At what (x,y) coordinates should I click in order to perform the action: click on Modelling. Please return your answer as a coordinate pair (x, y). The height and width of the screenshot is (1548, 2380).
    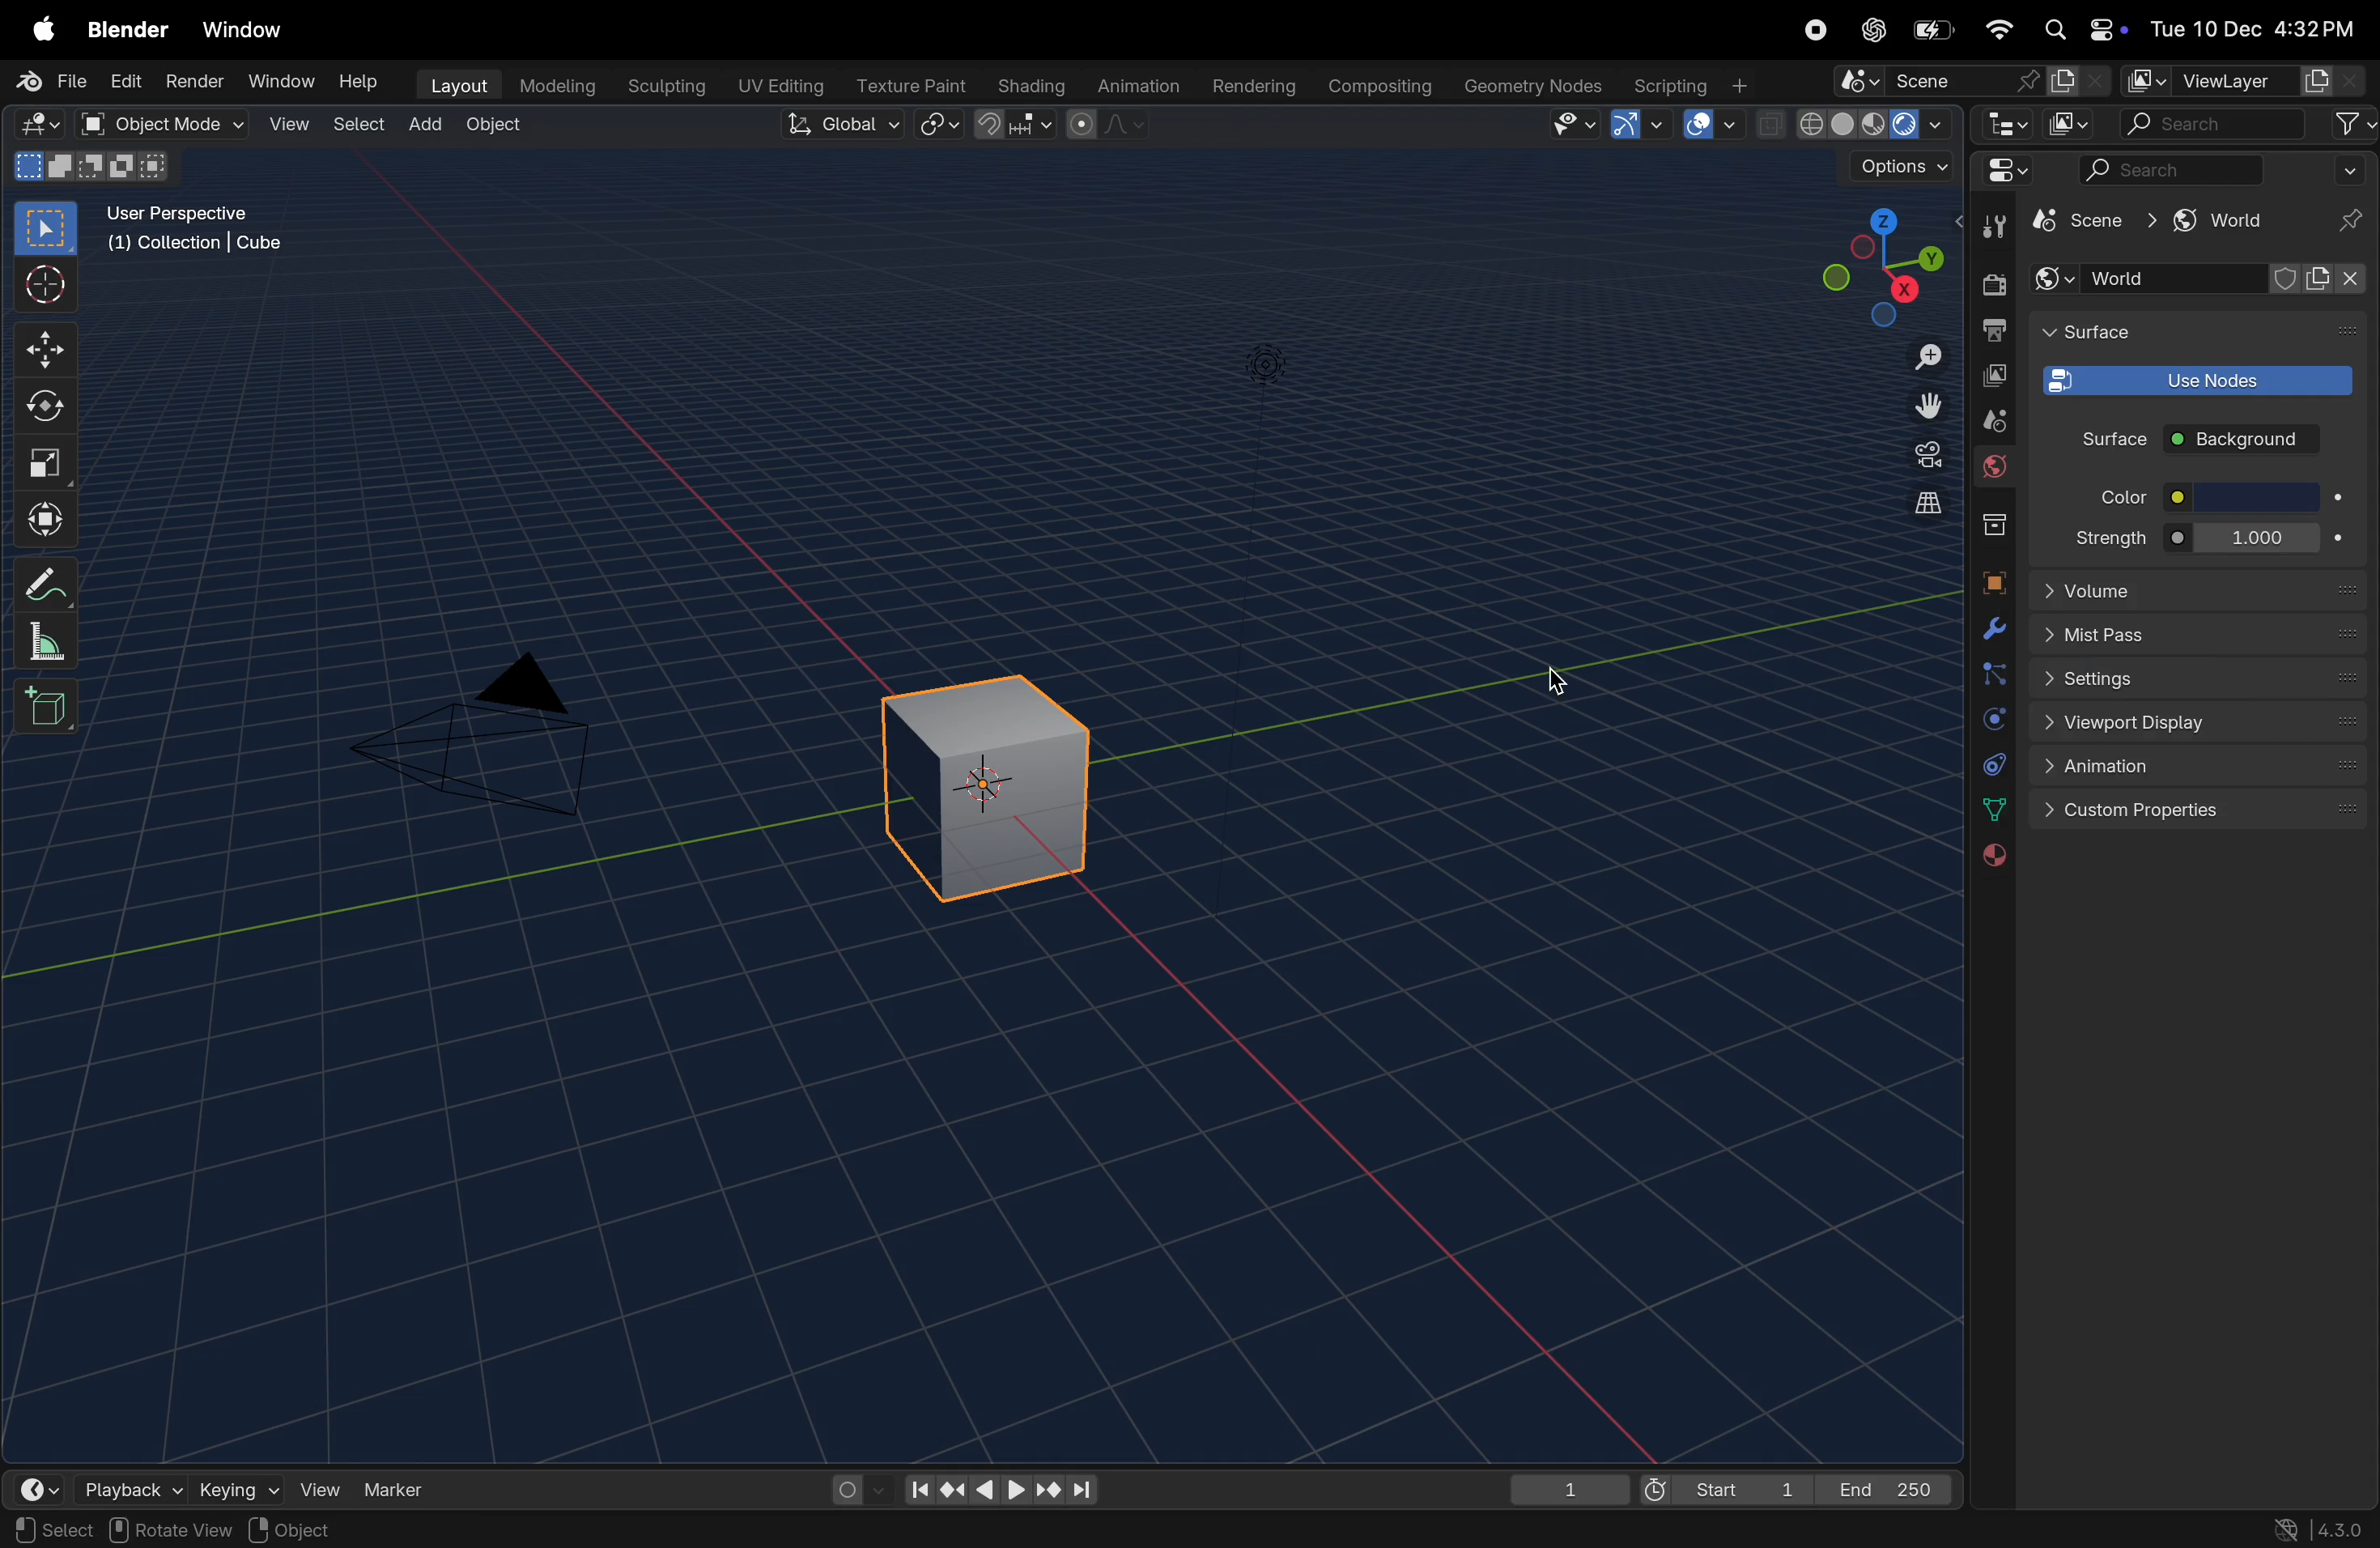
    Looking at the image, I should click on (549, 86).